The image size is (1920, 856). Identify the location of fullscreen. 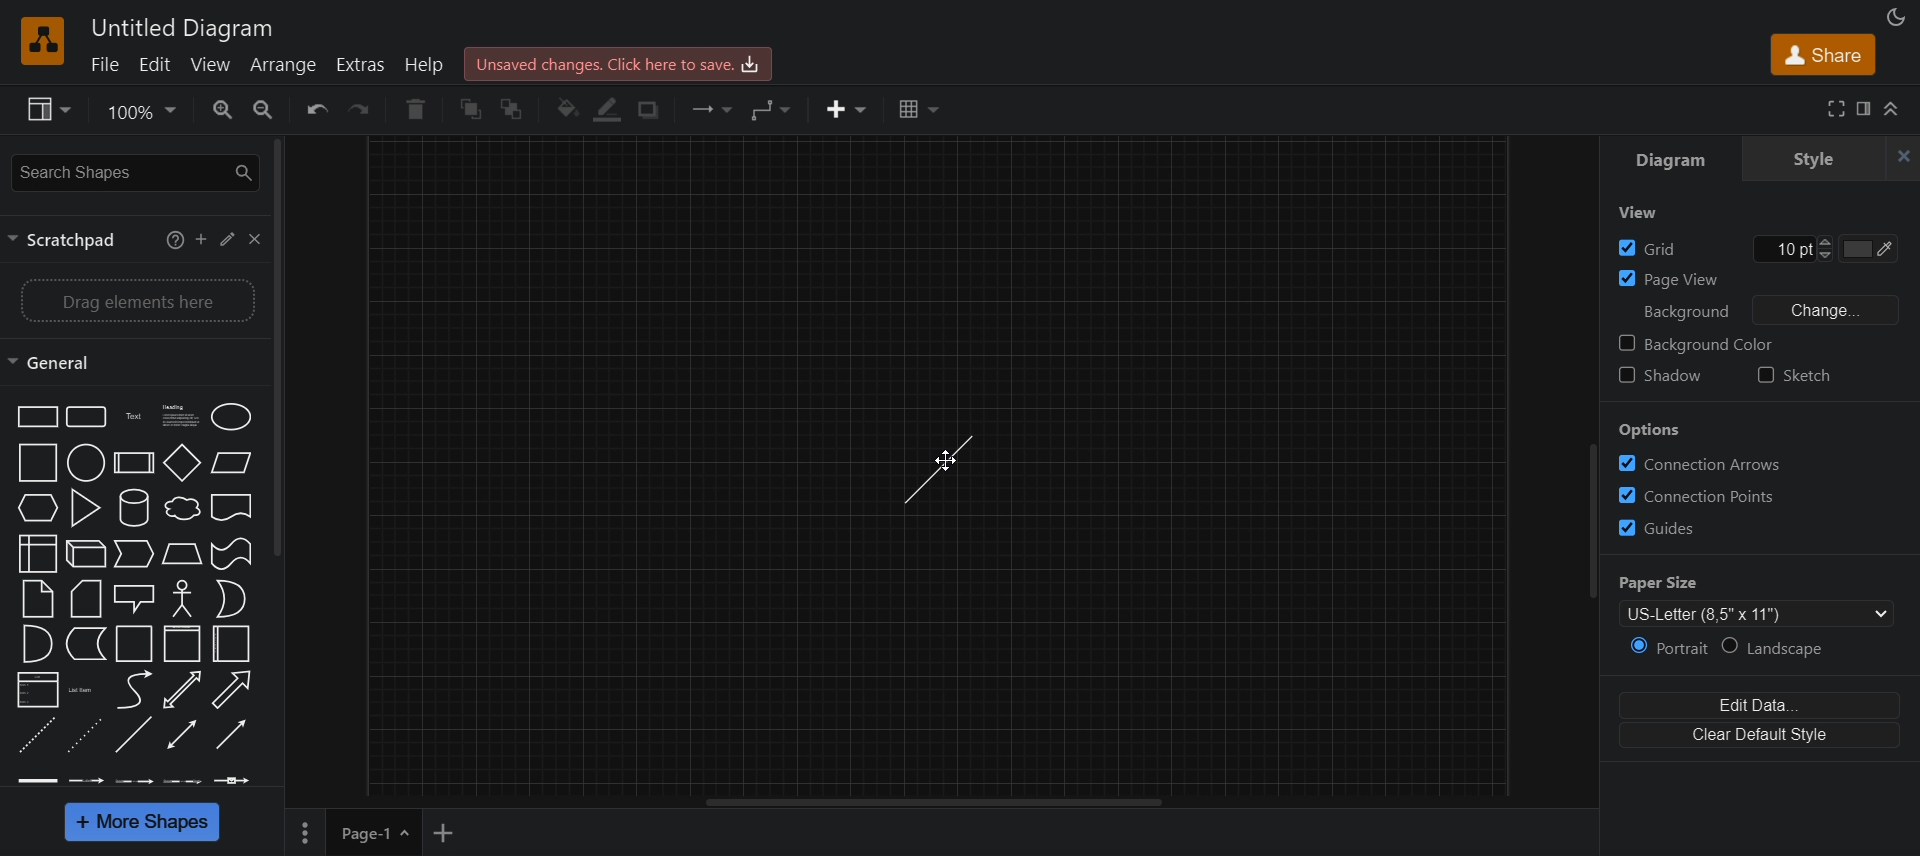
(1833, 109).